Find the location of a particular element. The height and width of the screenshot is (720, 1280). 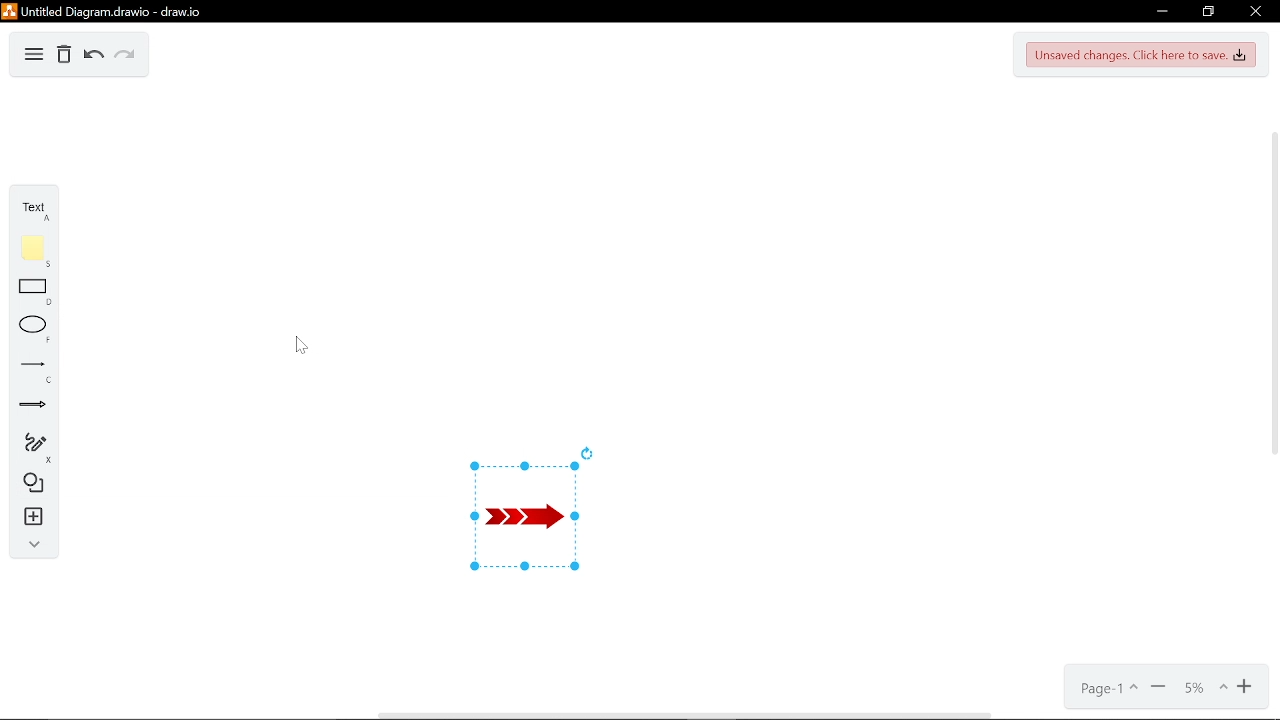

Line is located at coordinates (28, 366).